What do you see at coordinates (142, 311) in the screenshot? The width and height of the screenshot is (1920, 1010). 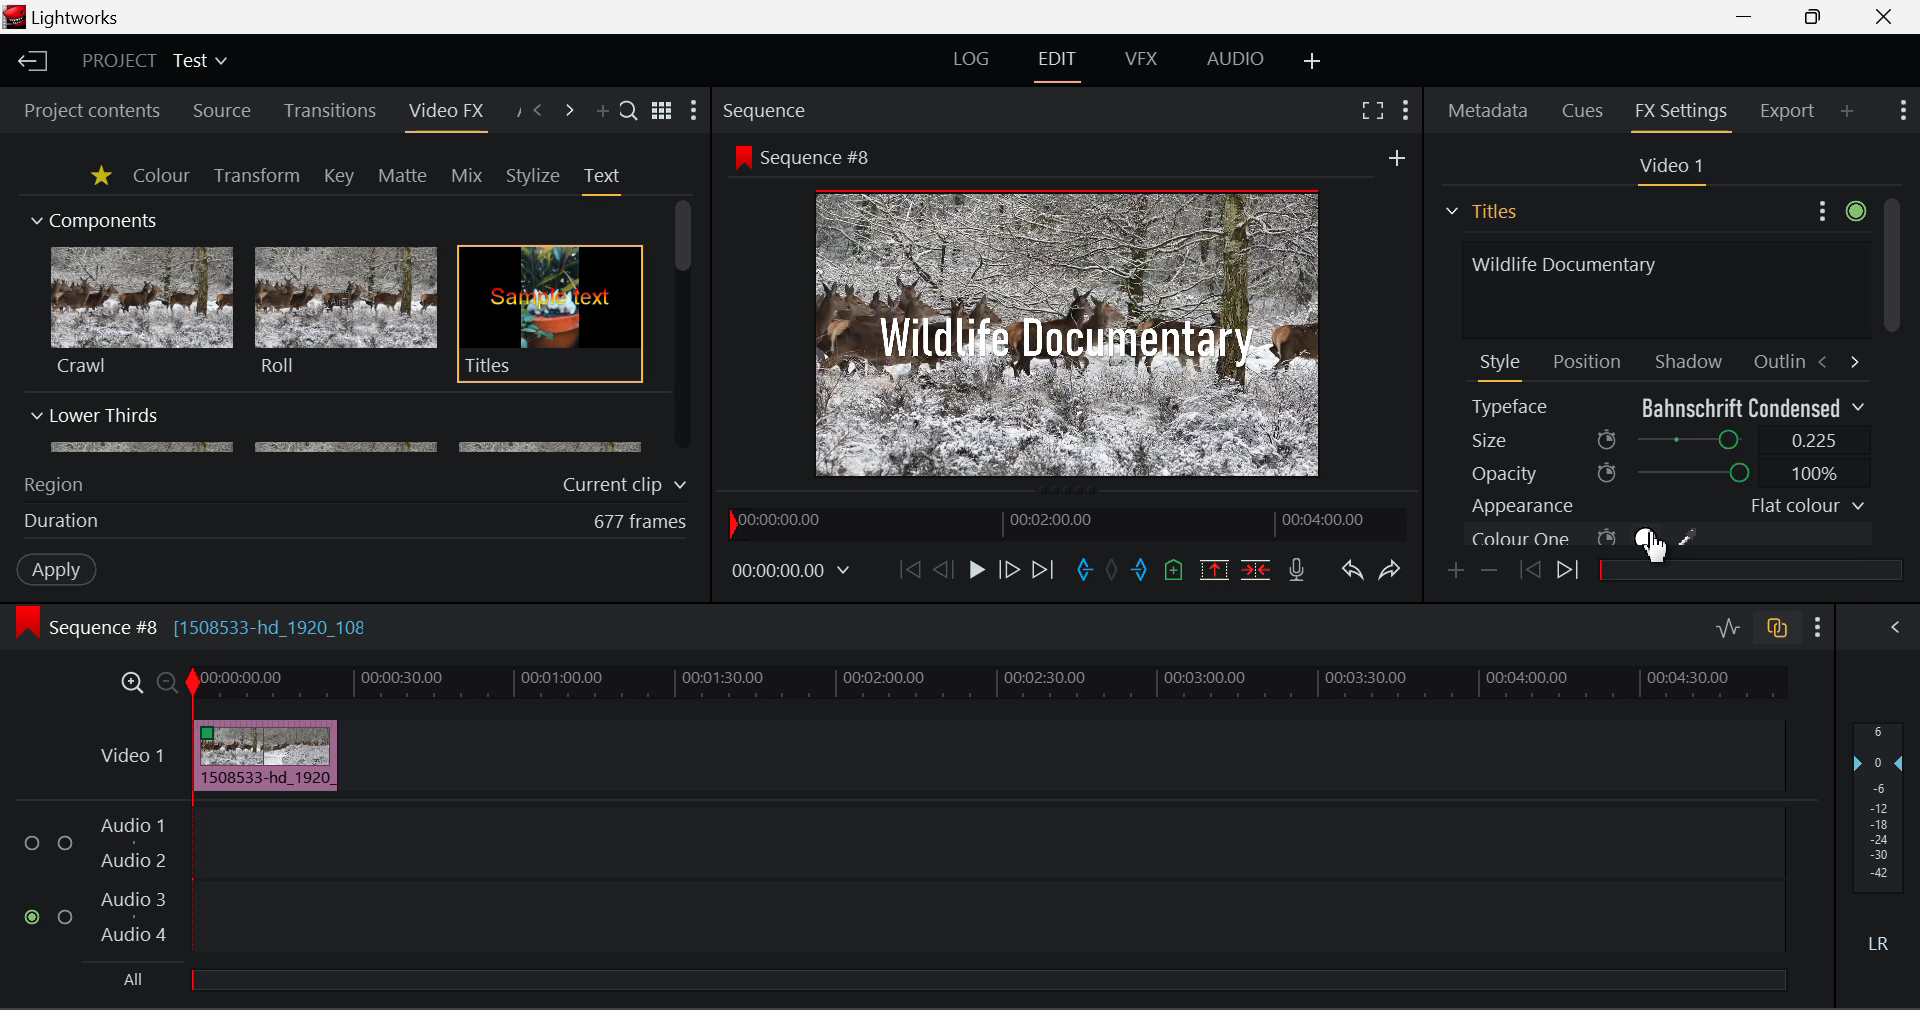 I see `Crawl` at bounding box center [142, 311].